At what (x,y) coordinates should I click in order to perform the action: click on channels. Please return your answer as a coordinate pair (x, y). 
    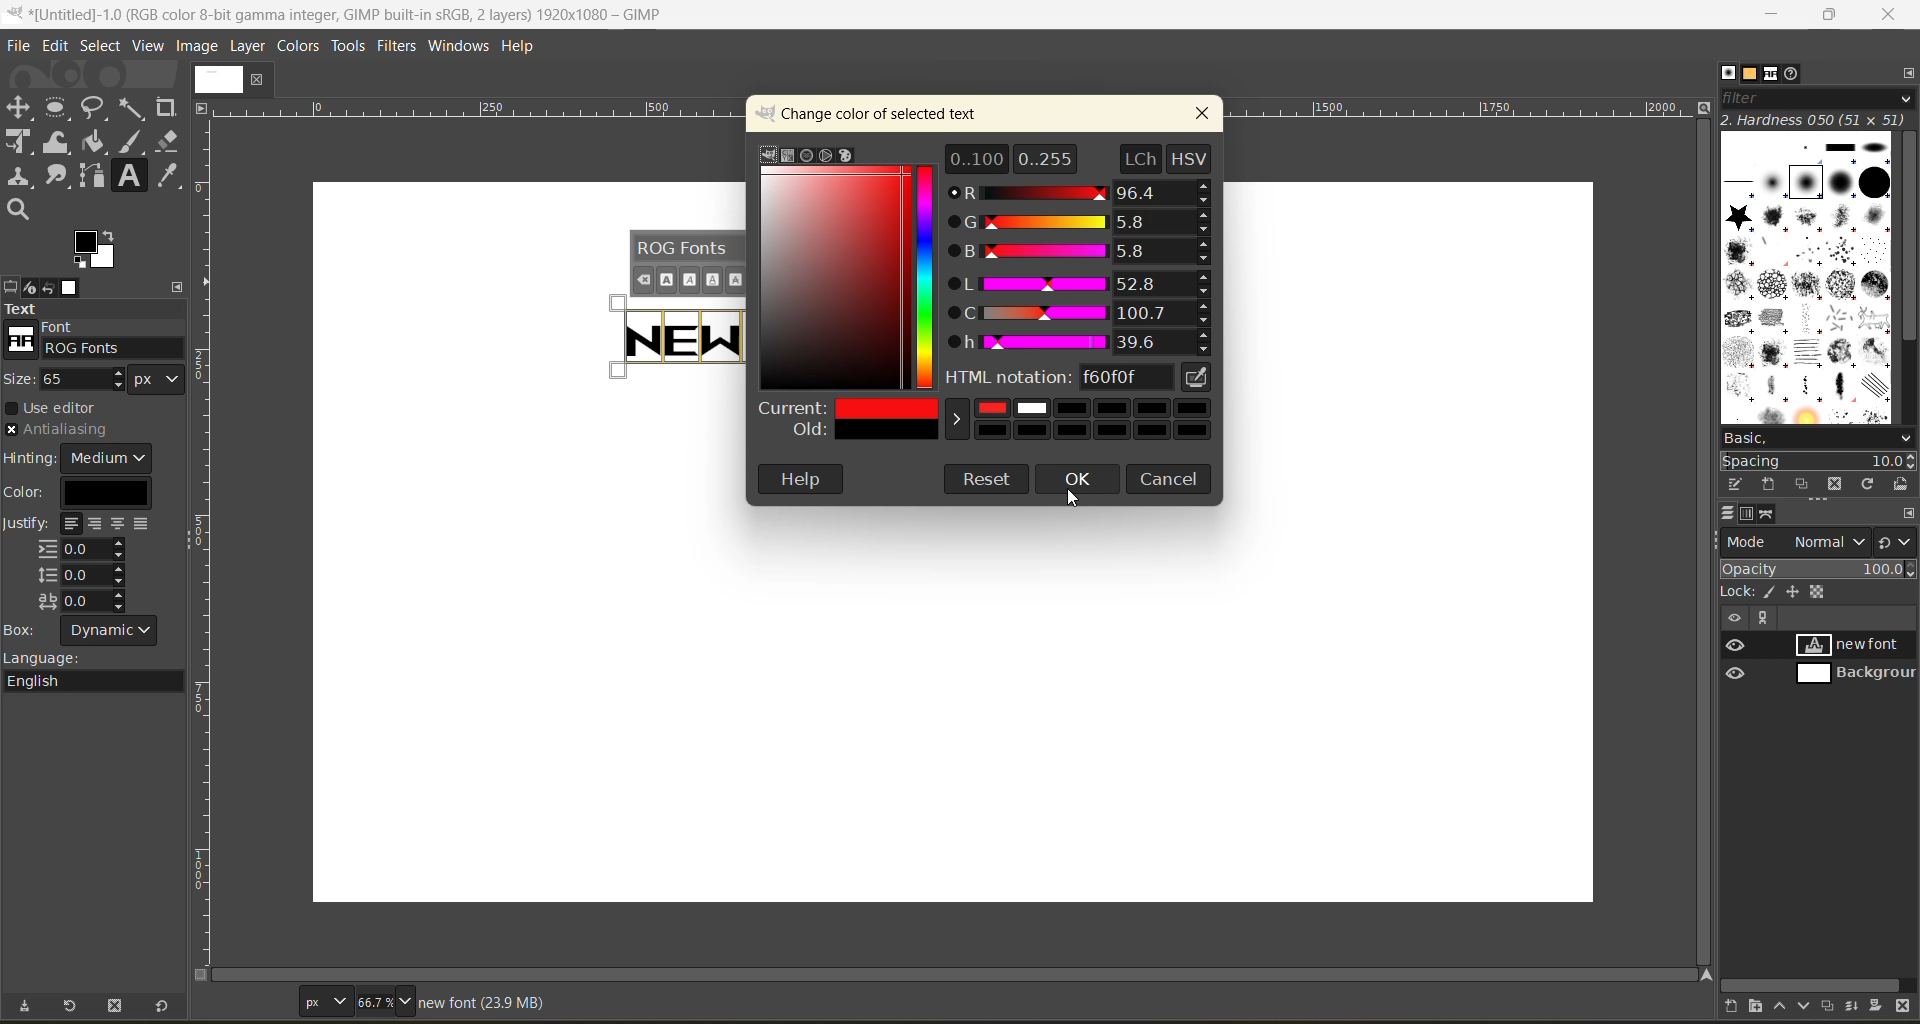
    Looking at the image, I should click on (1750, 516).